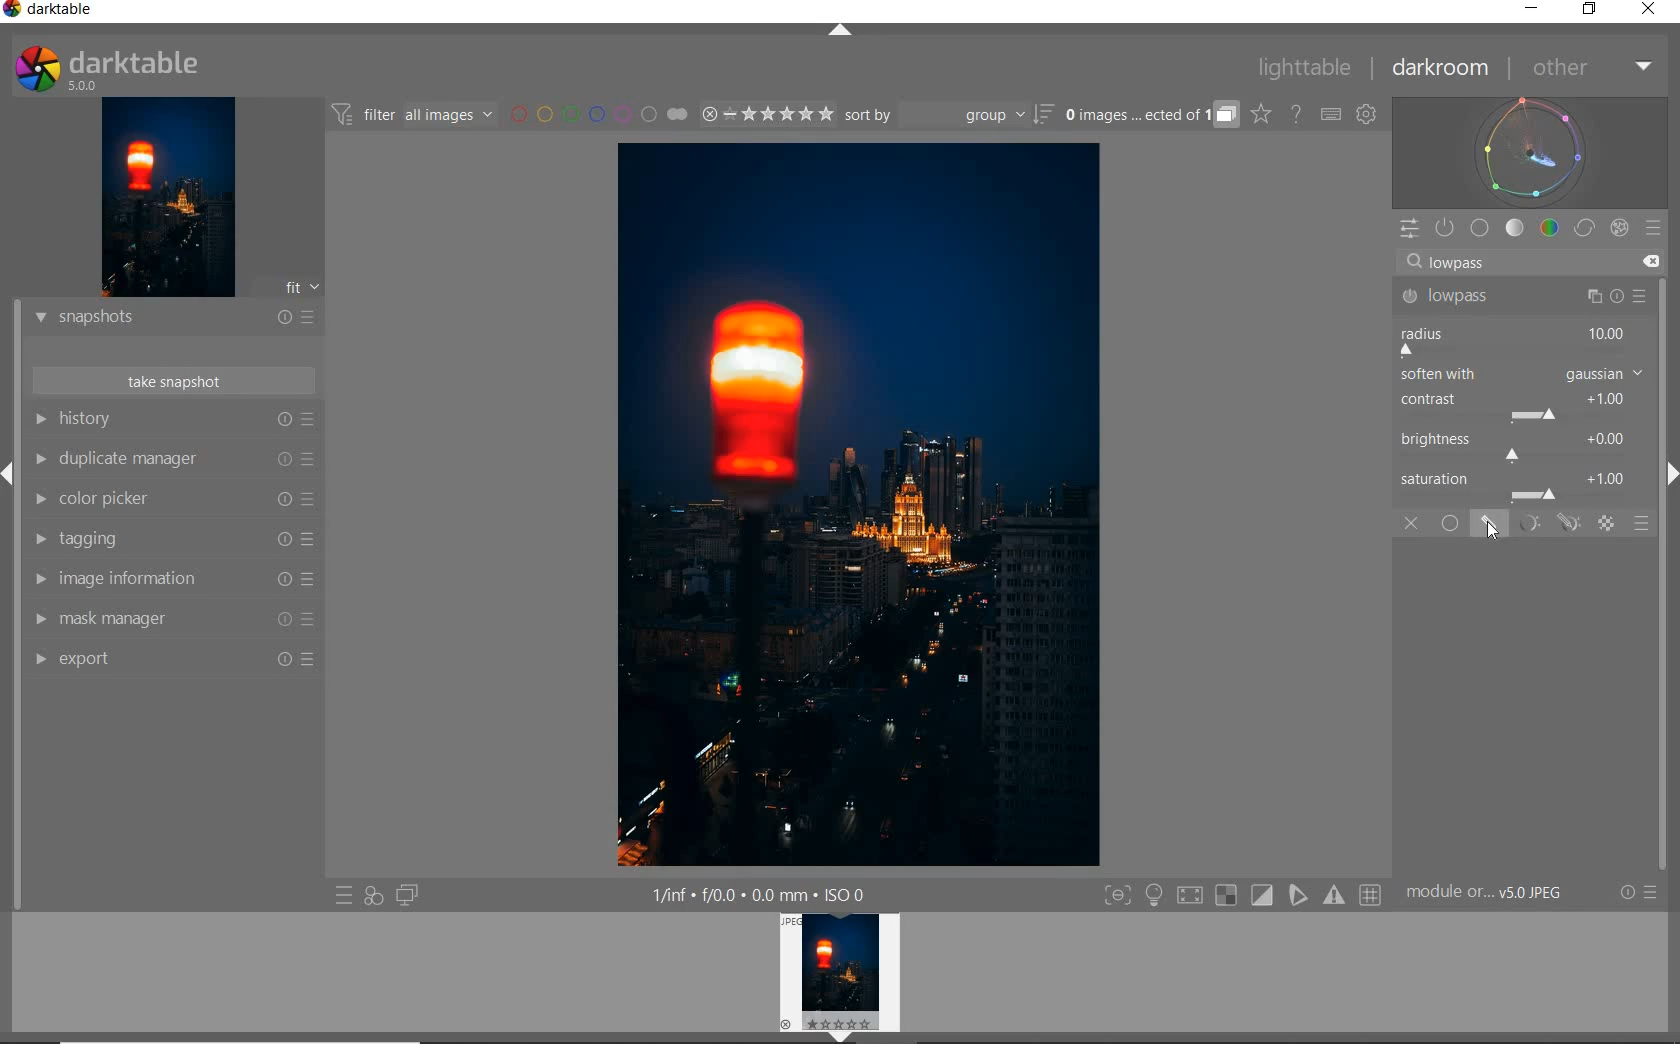 This screenshot has width=1680, height=1044. Describe the element at coordinates (1368, 115) in the screenshot. I see `SHOW GLOBAL PREFERENCES` at that location.